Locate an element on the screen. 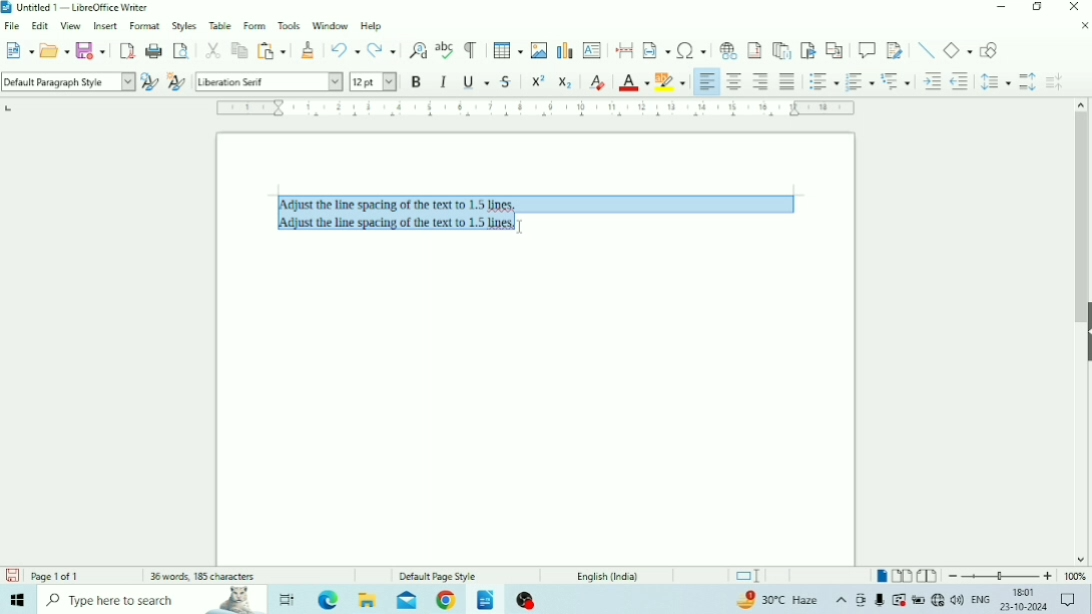 The width and height of the screenshot is (1092, 614). Undo is located at coordinates (345, 49).